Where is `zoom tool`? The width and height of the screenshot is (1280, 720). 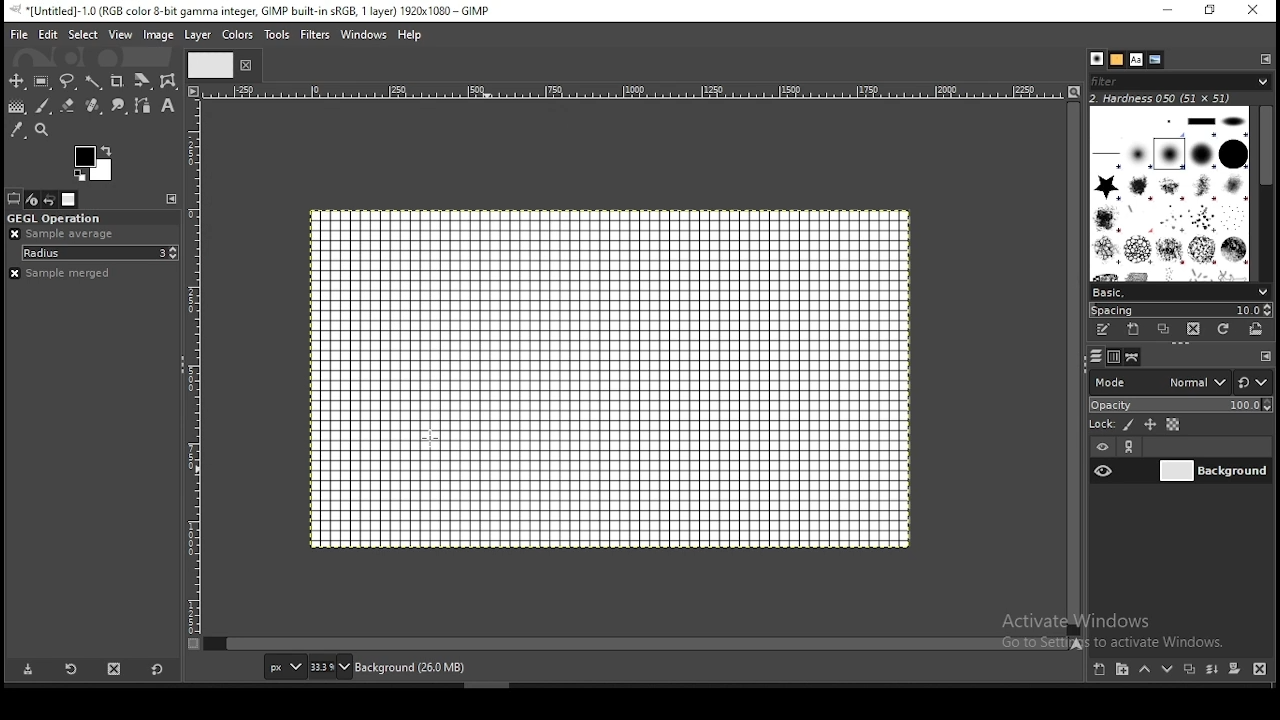 zoom tool is located at coordinates (48, 130).